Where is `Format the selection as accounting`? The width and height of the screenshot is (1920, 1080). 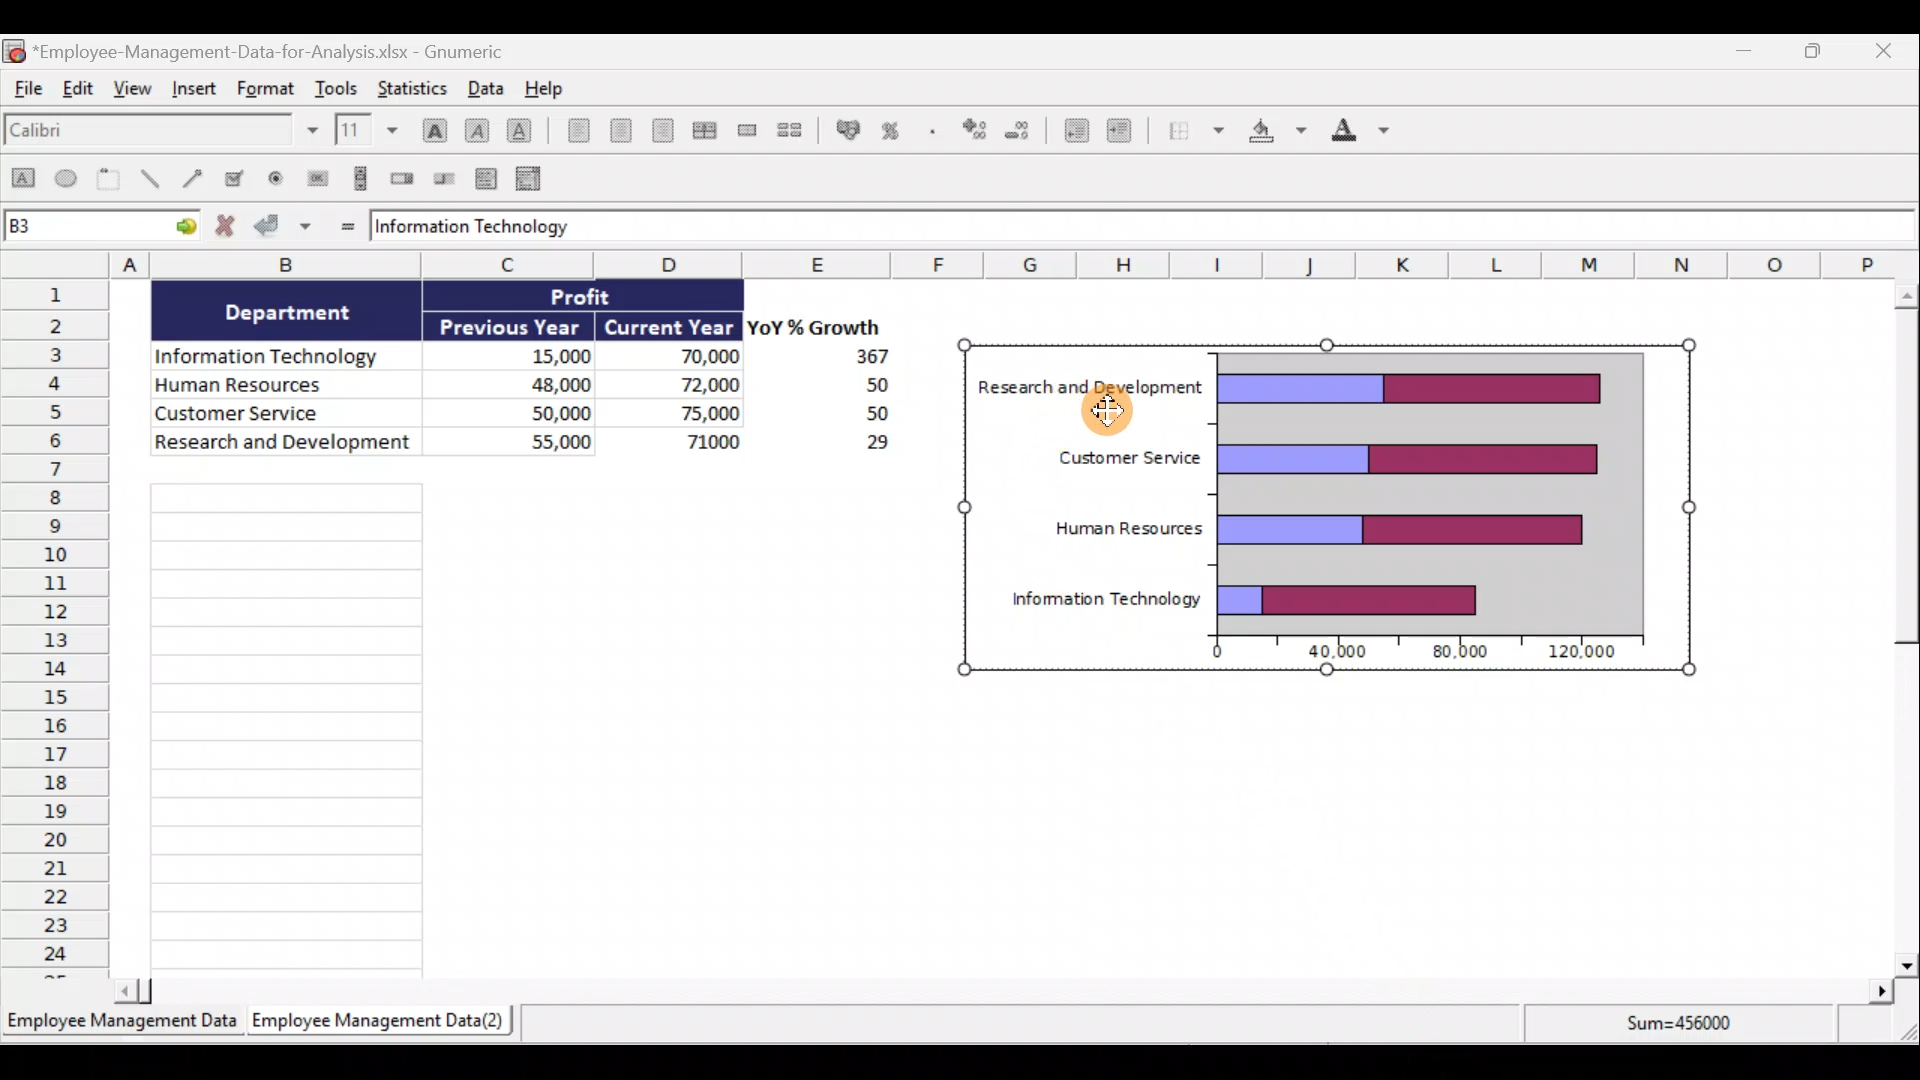 Format the selection as accounting is located at coordinates (844, 129).